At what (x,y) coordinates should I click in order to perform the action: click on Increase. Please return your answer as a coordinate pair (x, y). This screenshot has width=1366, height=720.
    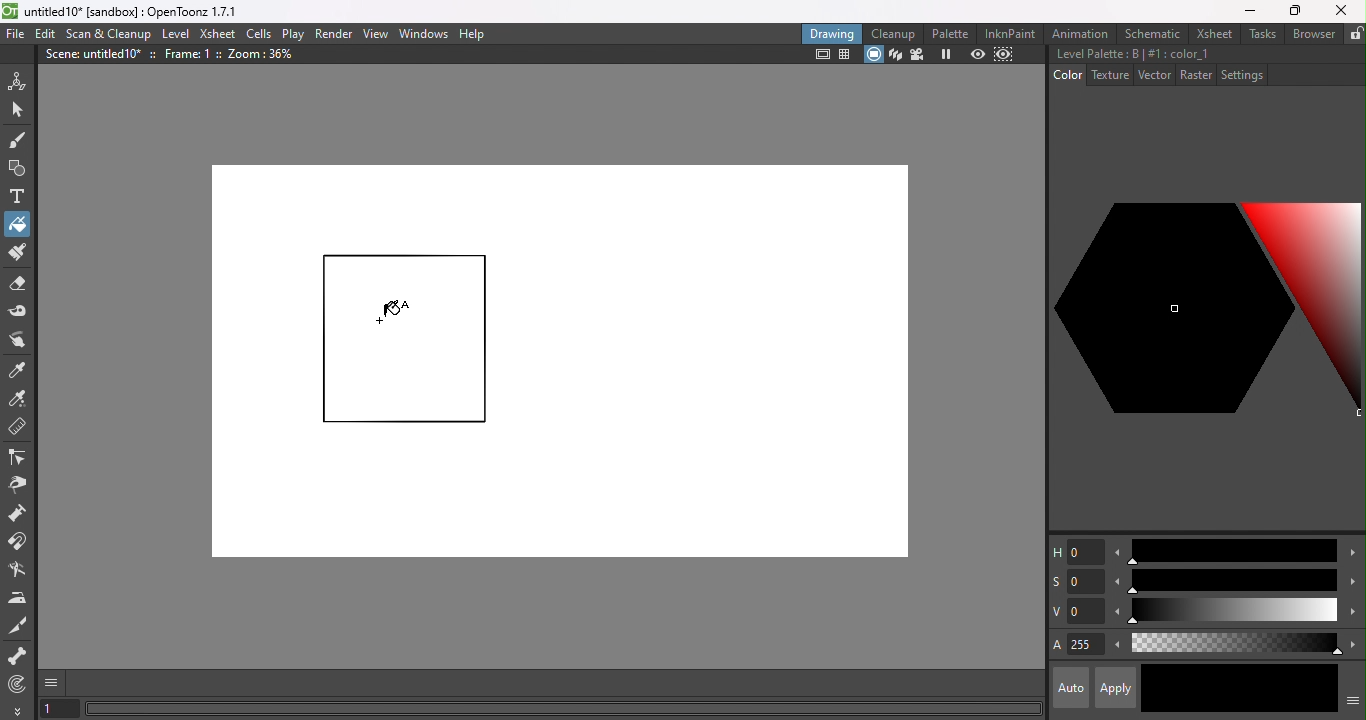
    Looking at the image, I should click on (1352, 555).